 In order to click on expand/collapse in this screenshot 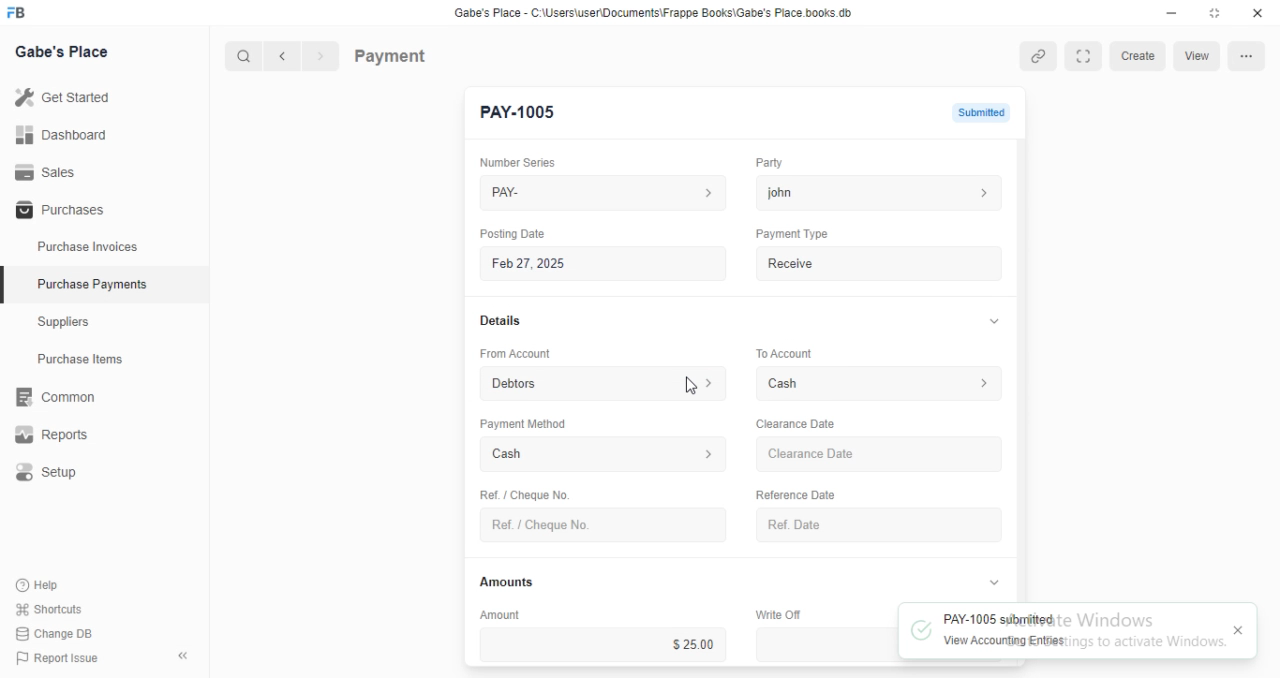, I will do `click(993, 583)`.